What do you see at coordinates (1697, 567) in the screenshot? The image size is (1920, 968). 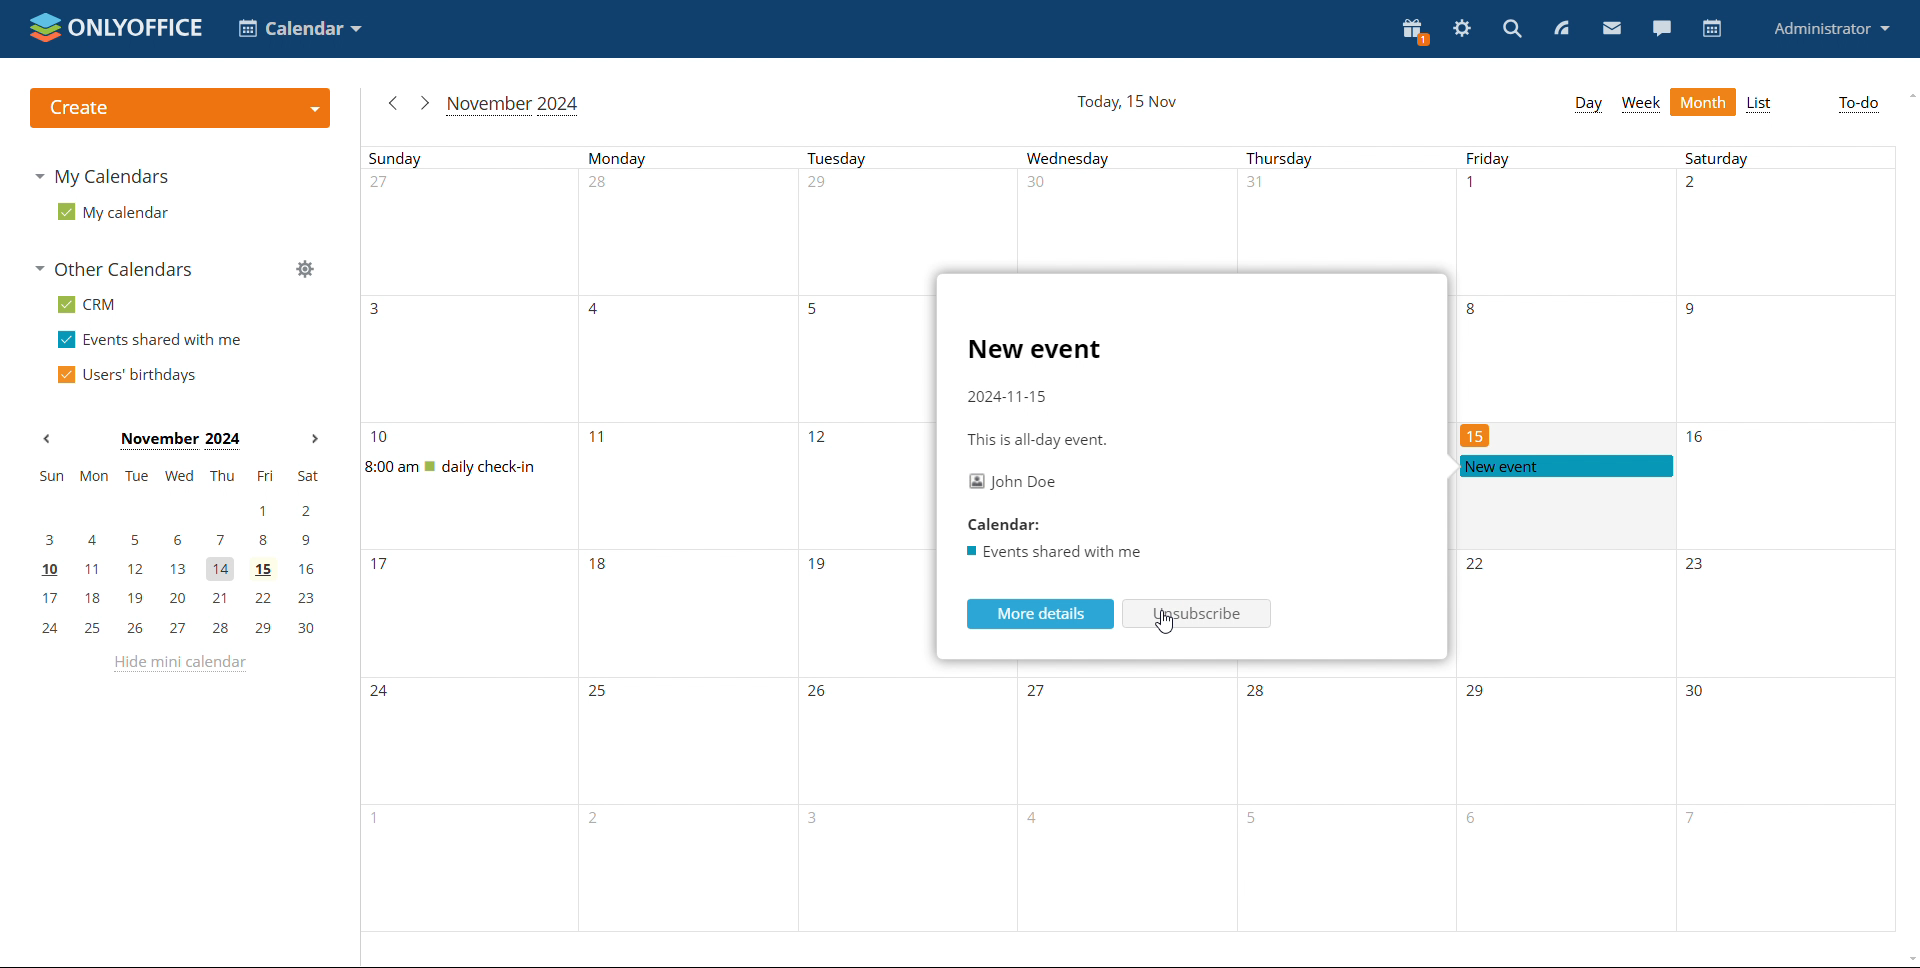 I see `` at bounding box center [1697, 567].